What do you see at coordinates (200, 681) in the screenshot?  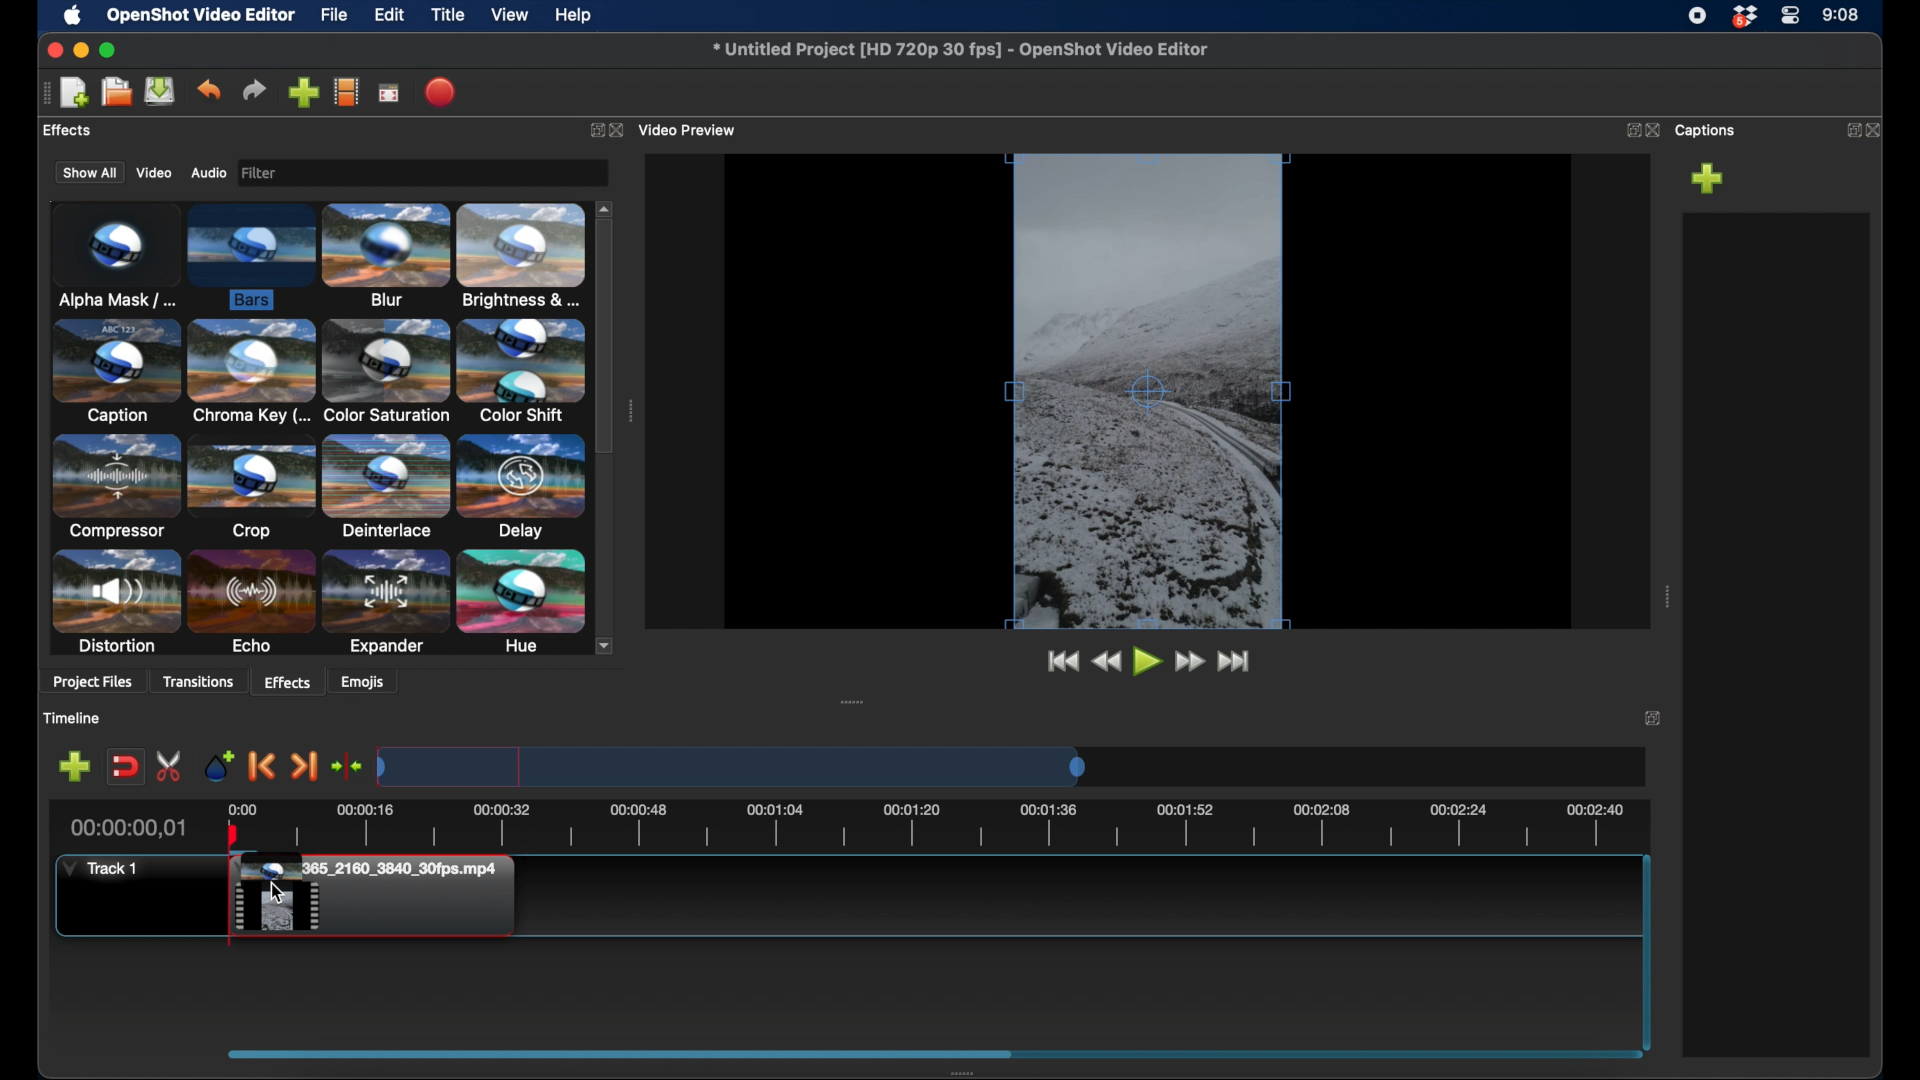 I see `transitions` at bounding box center [200, 681].